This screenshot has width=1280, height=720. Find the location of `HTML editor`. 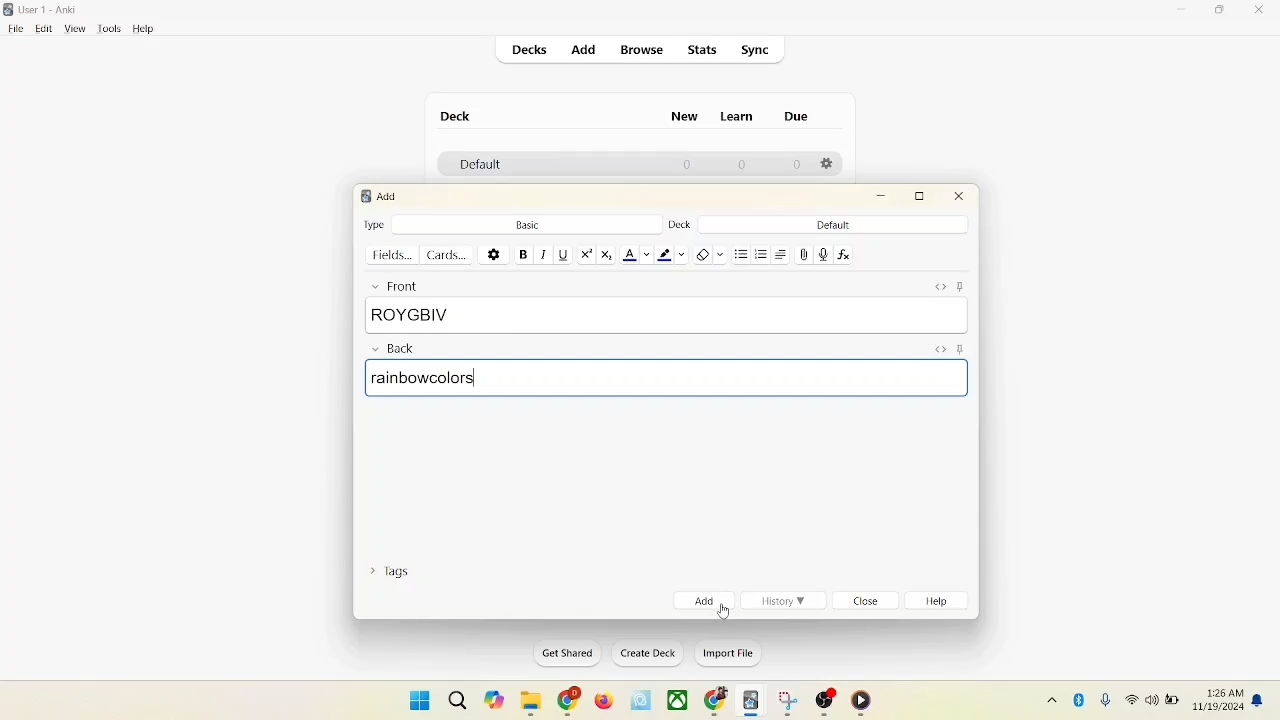

HTML editor is located at coordinates (938, 348).